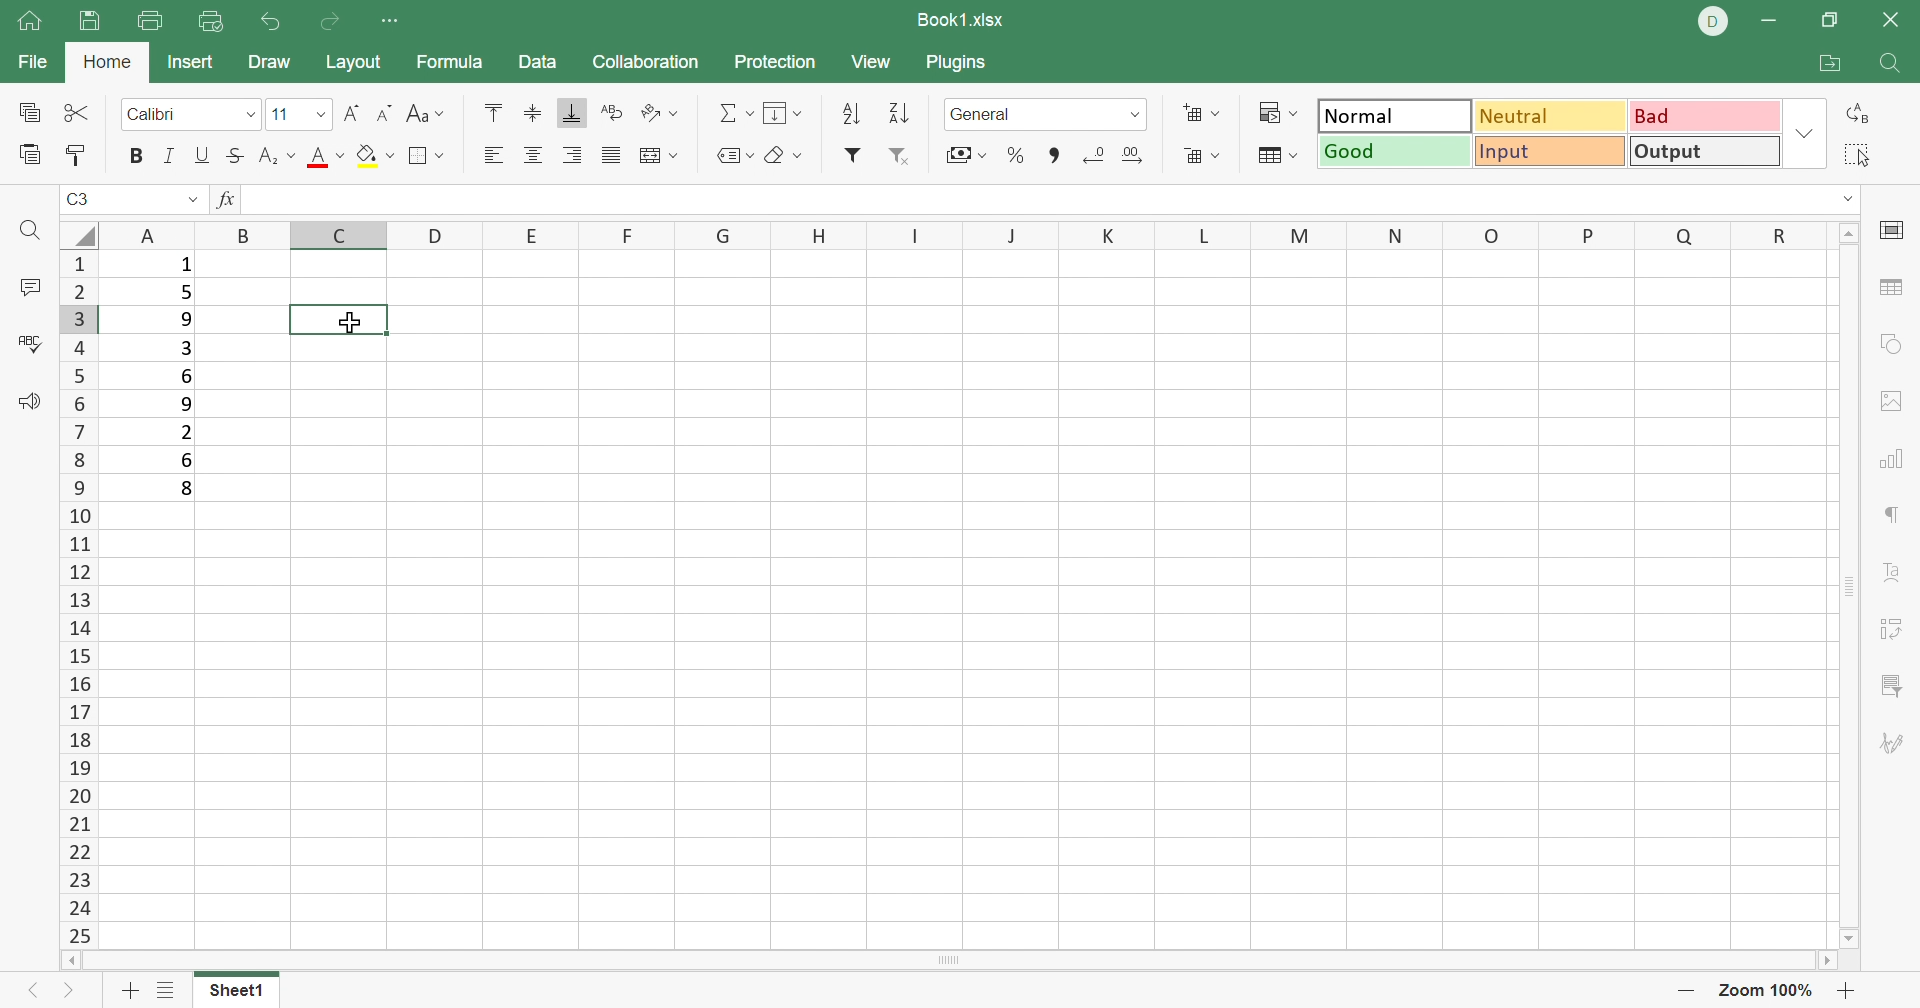 The height and width of the screenshot is (1008, 1920). What do you see at coordinates (241, 994) in the screenshot?
I see `Sheet1` at bounding box center [241, 994].